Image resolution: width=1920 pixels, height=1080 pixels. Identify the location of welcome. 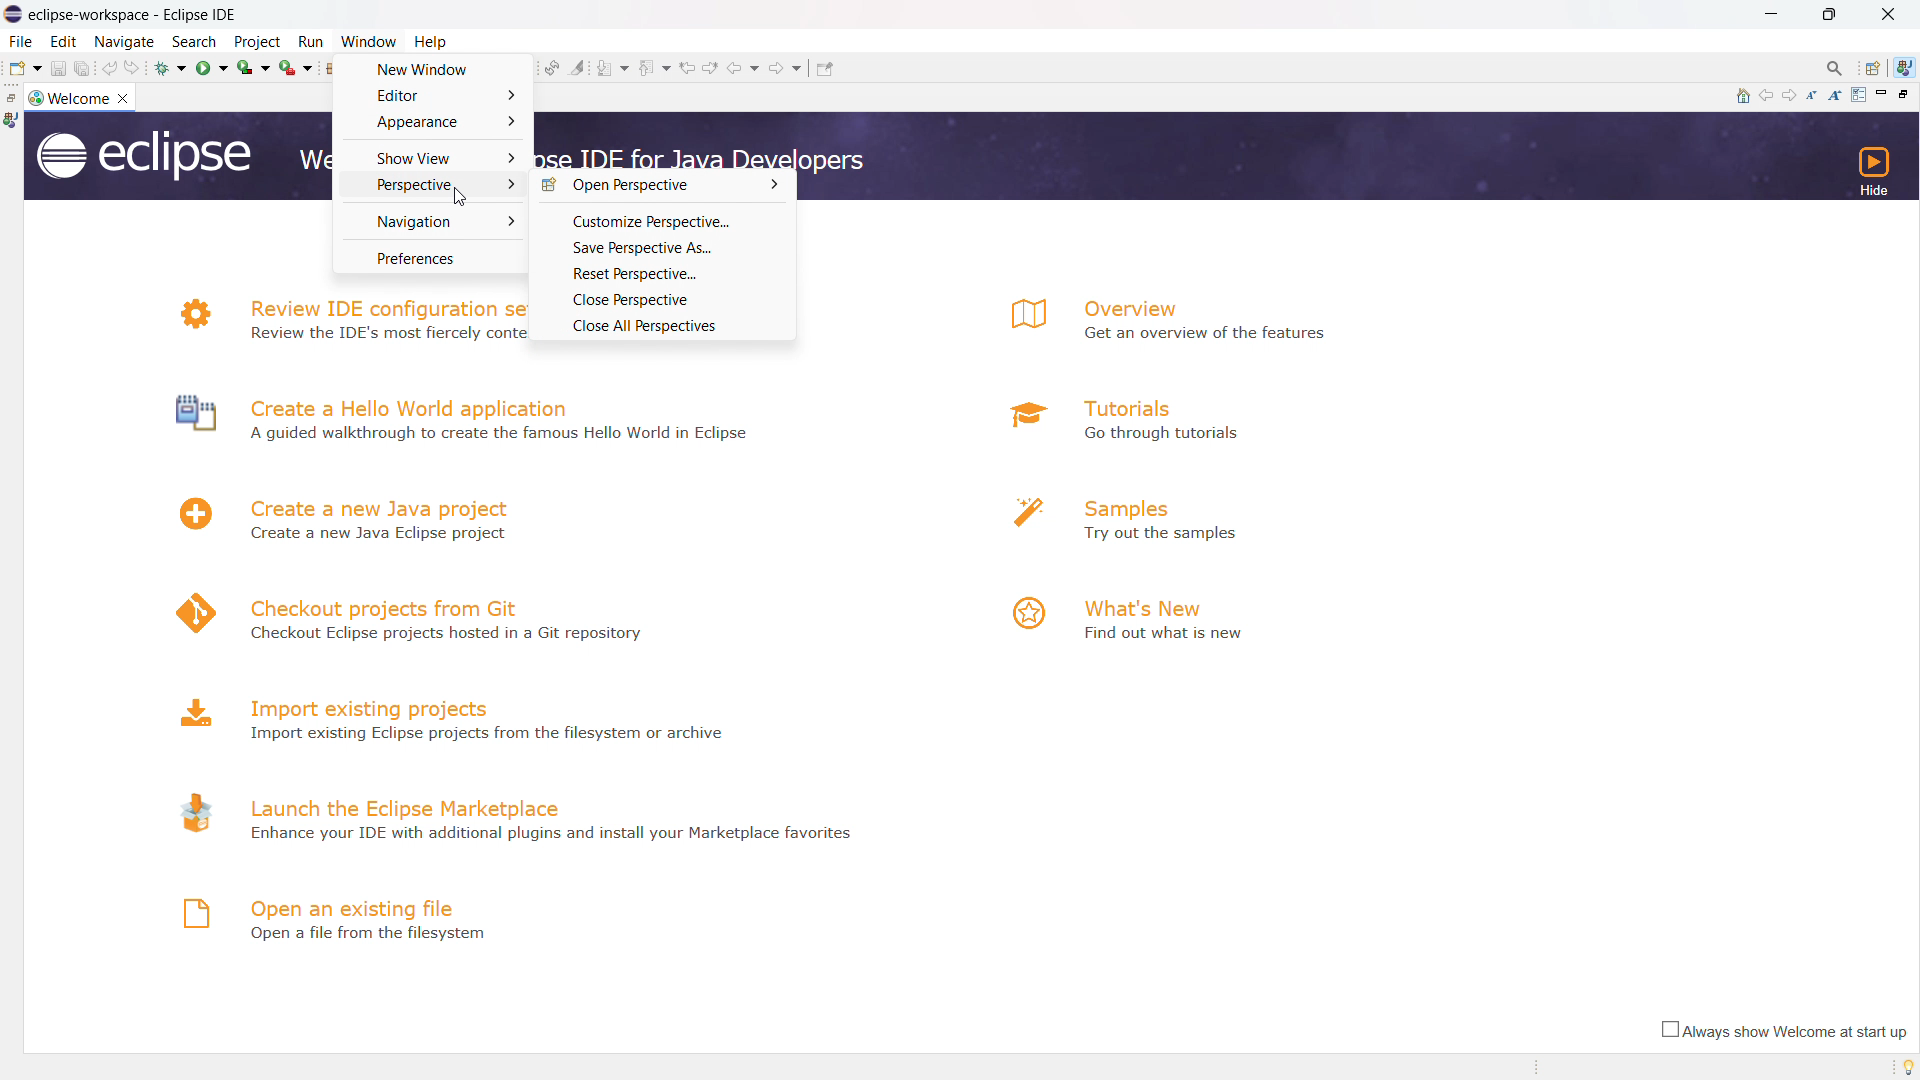
(79, 98).